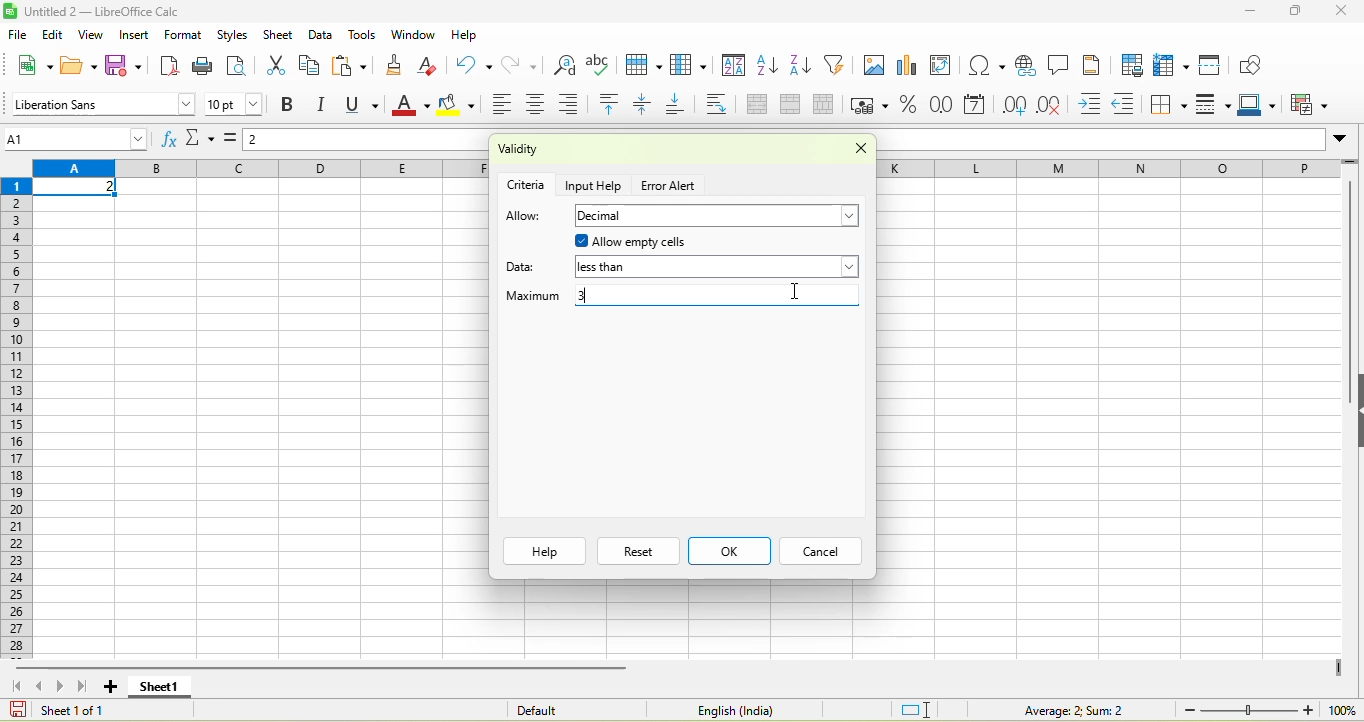 The height and width of the screenshot is (722, 1364). I want to click on text language, so click(731, 710).